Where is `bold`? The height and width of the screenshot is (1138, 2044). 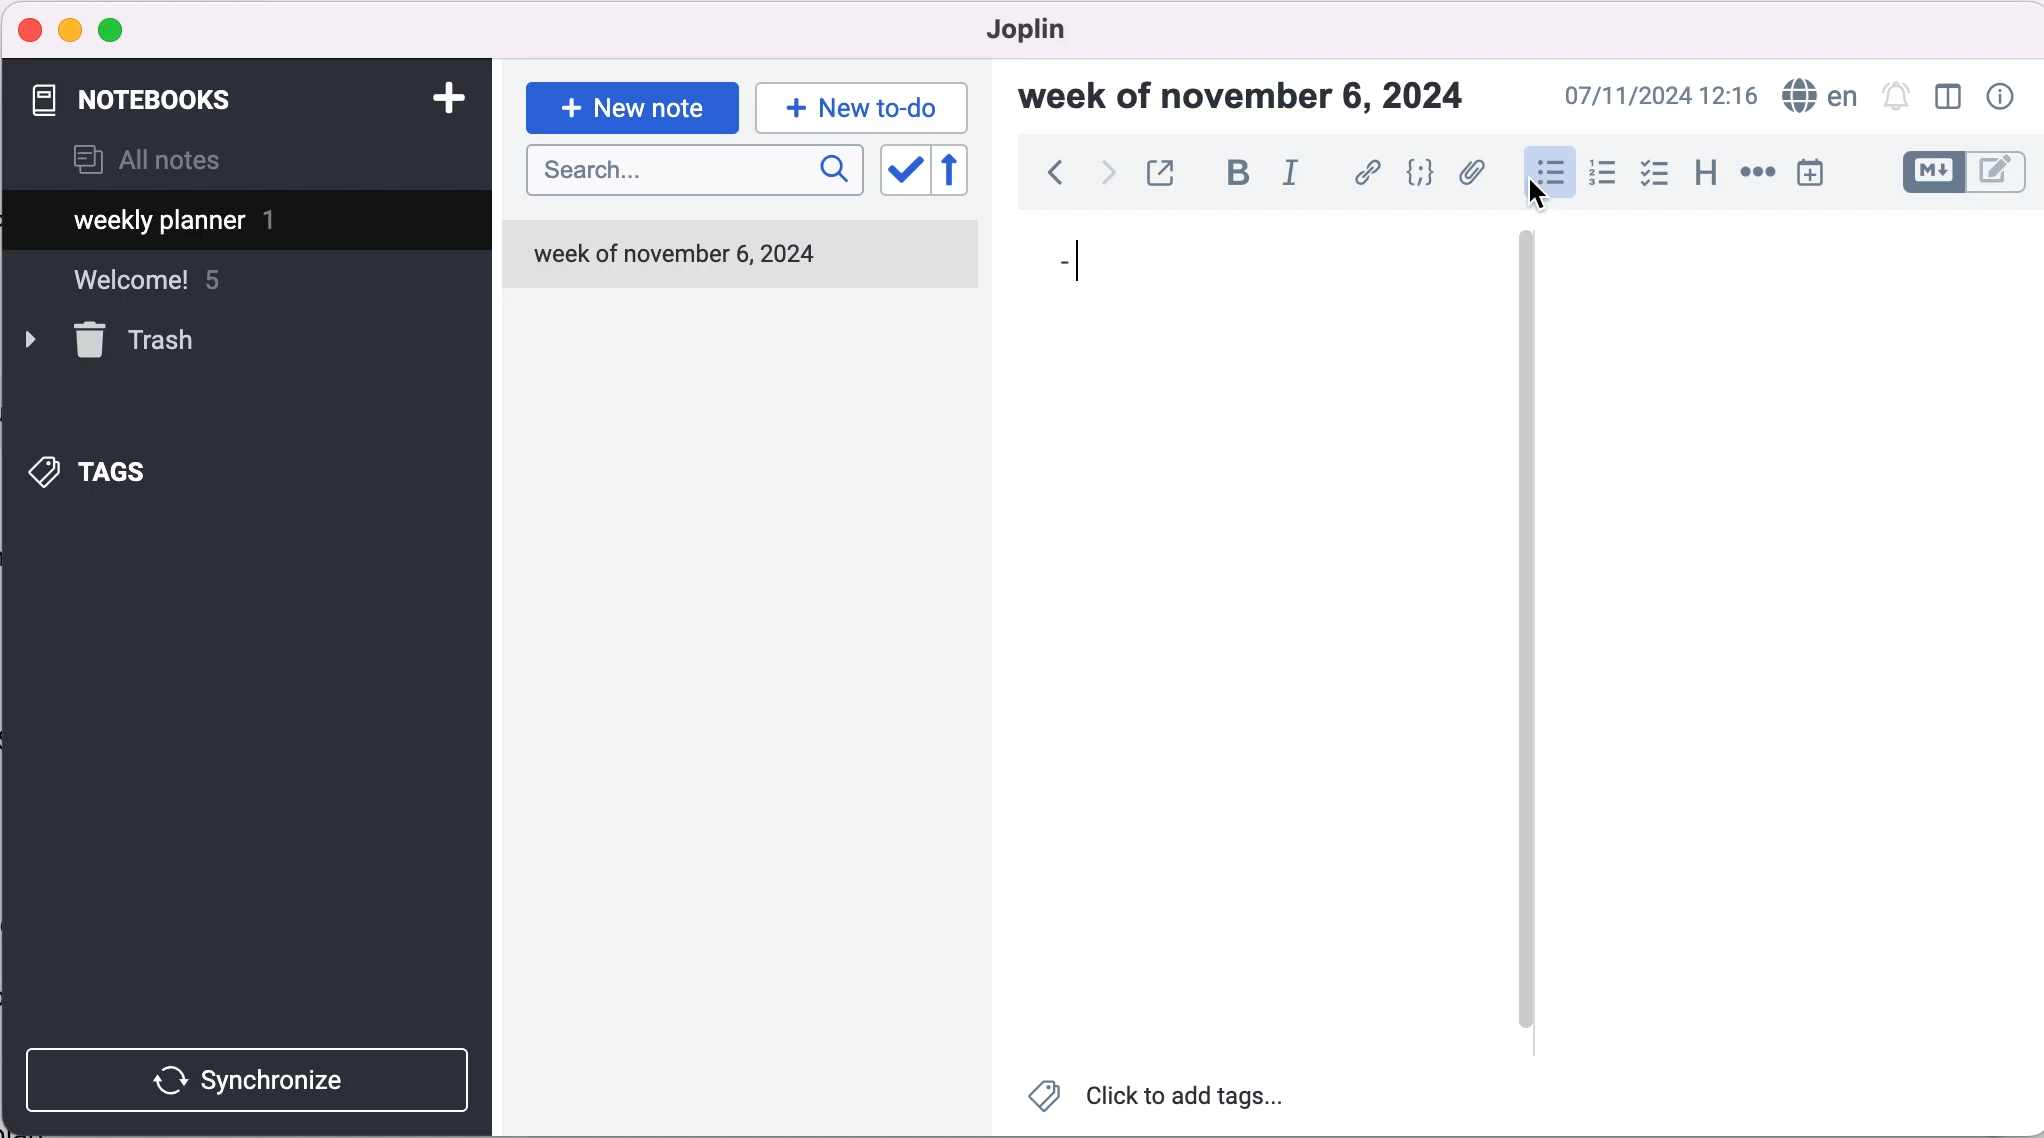
bold is located at coordinates (1237, 174).